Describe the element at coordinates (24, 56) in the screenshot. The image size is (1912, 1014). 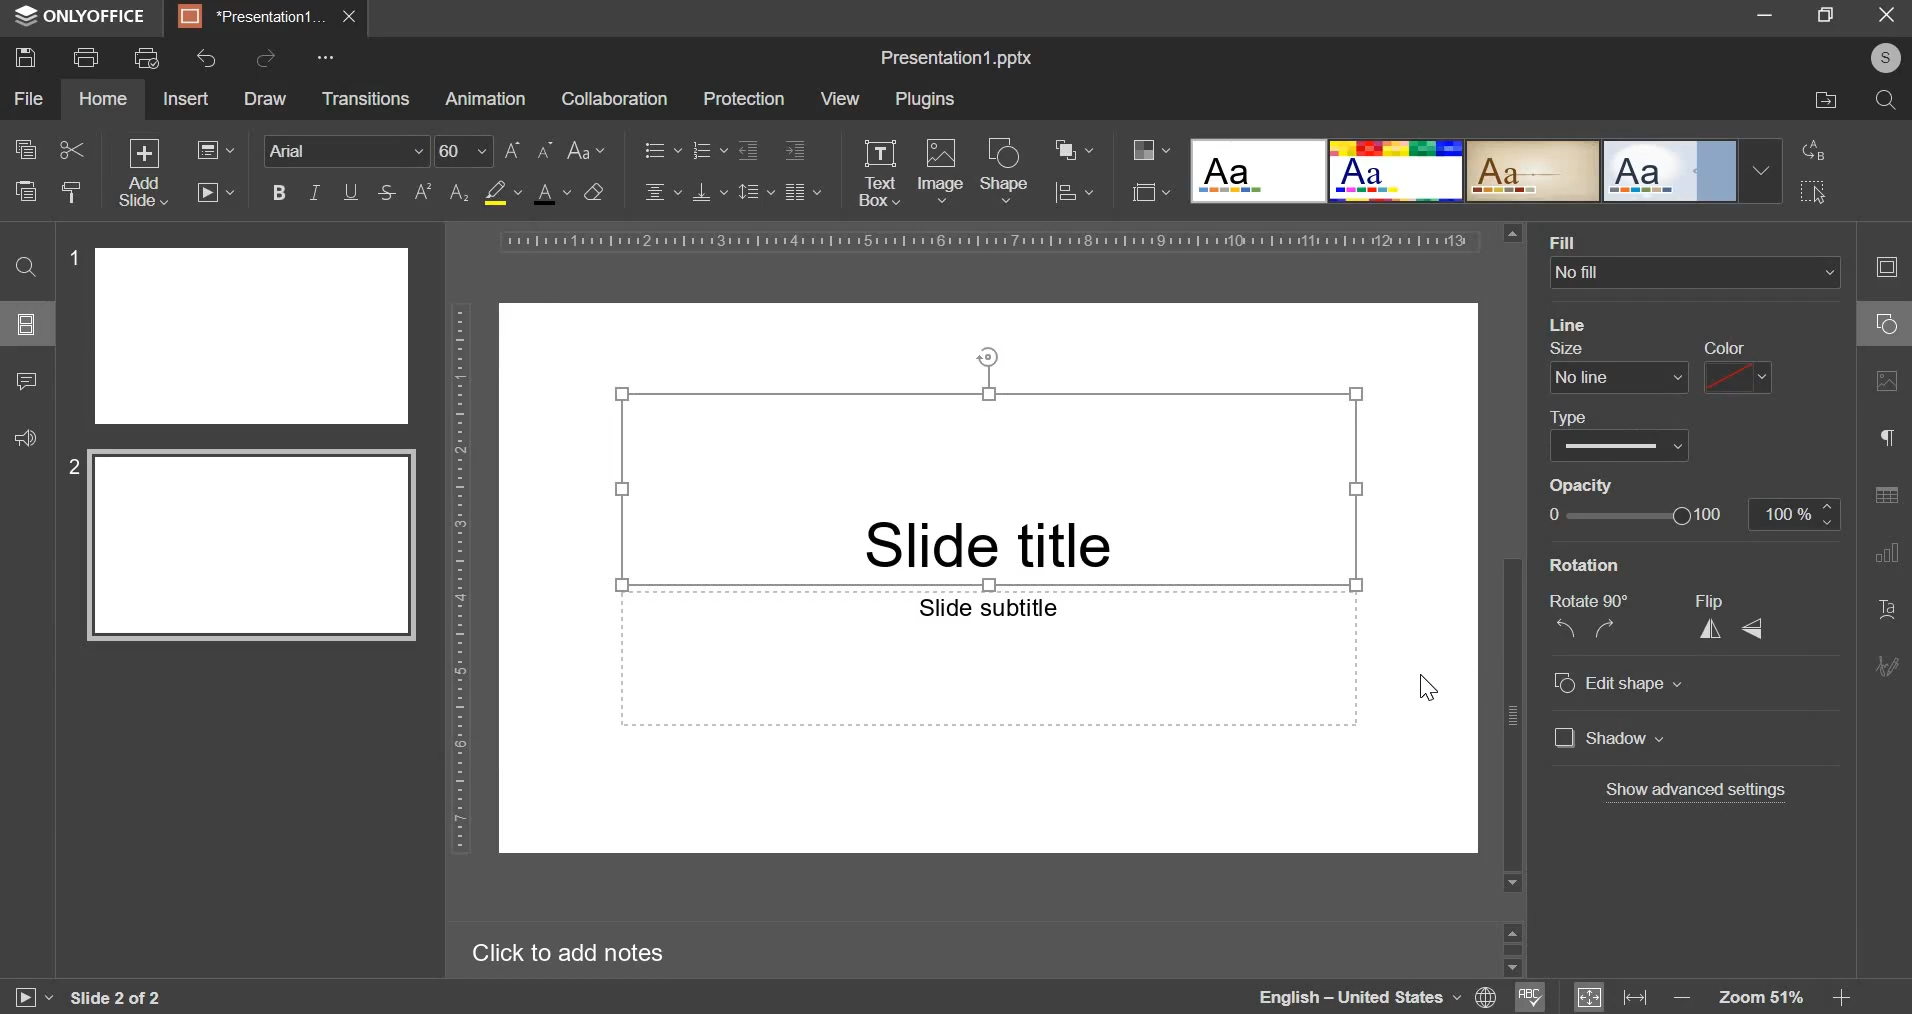
I see `save` at that location.